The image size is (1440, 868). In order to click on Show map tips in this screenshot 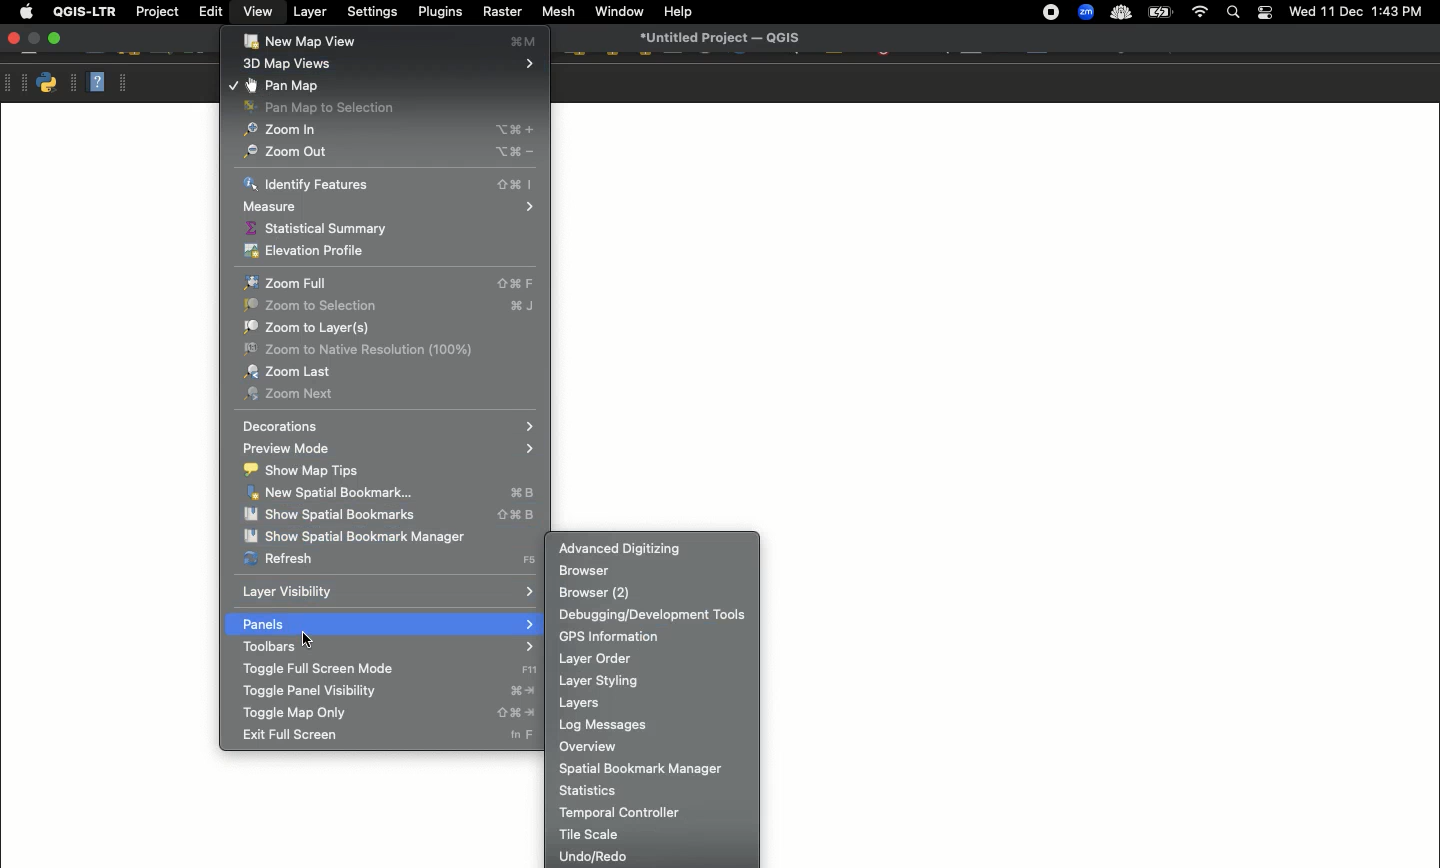, I will do `click(384, 471)`.